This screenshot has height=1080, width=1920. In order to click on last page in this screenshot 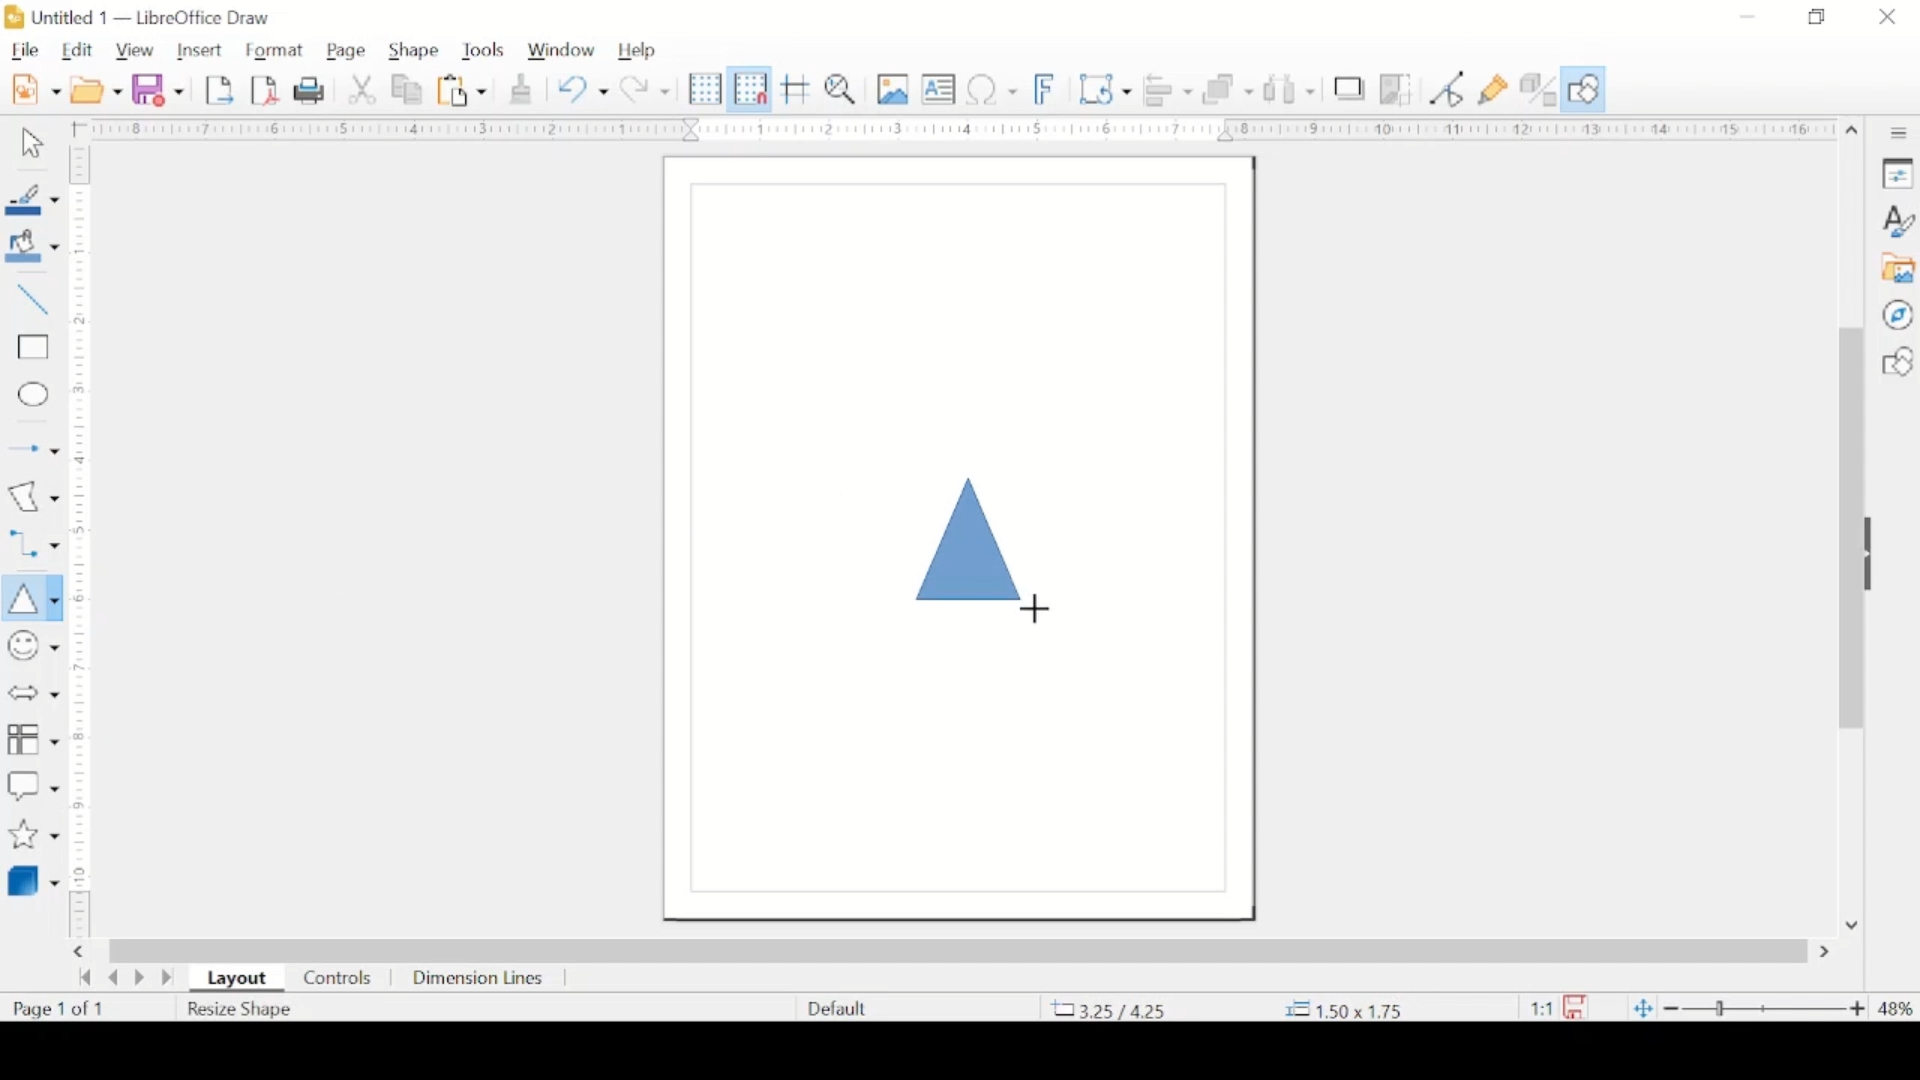, I will do `click(168, 978)`.